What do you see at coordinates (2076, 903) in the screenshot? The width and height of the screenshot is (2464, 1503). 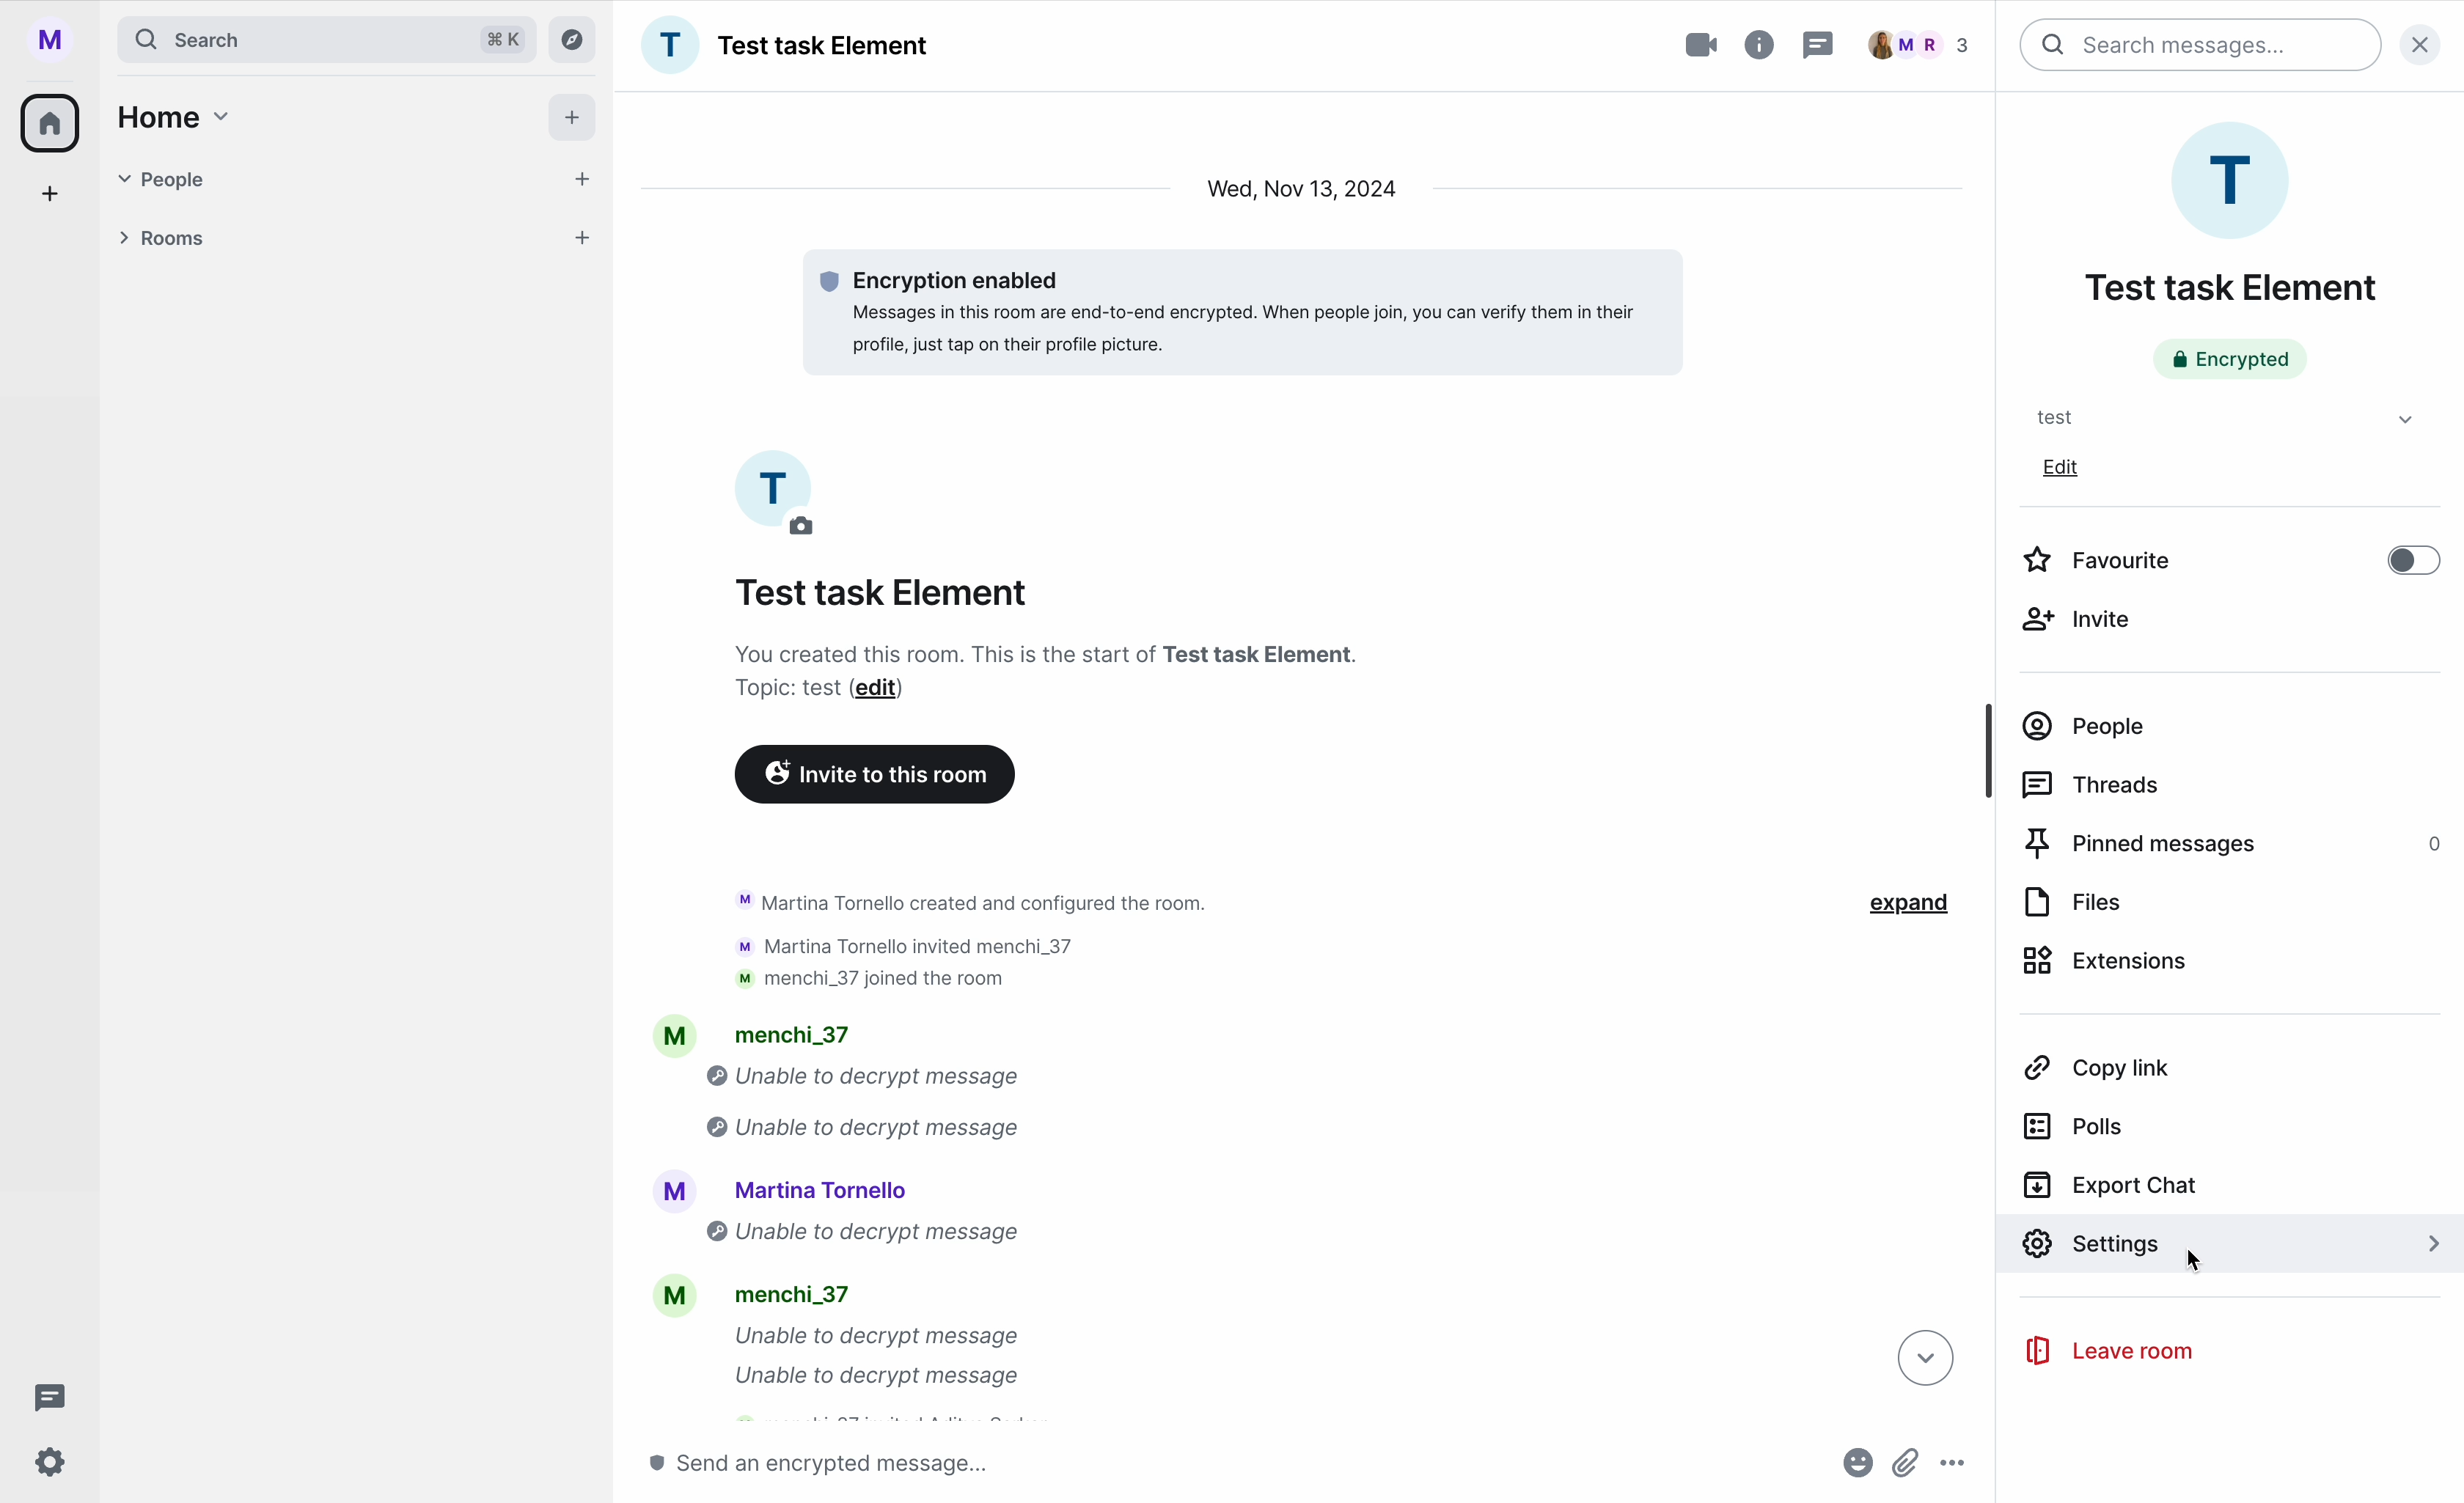 I see `files` at bounding box center [2076, 903].